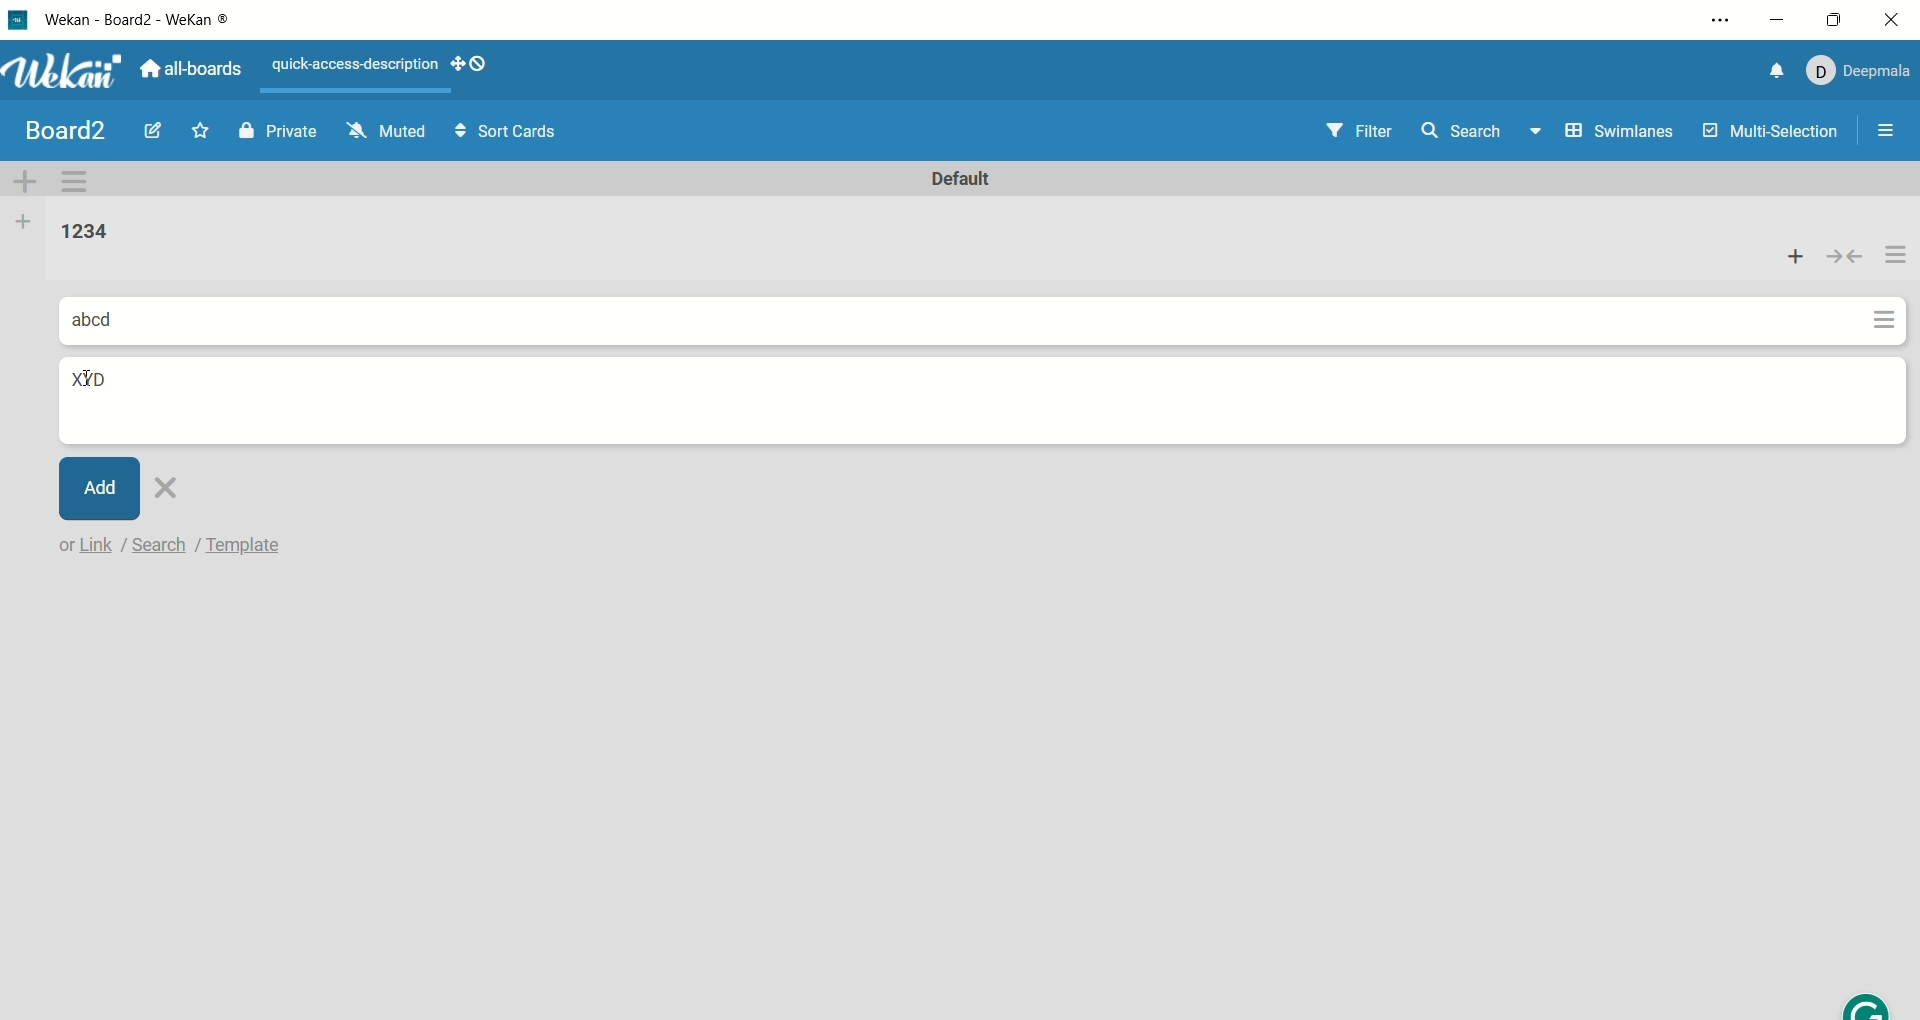  I want to click on cursor, so click(91, 385).